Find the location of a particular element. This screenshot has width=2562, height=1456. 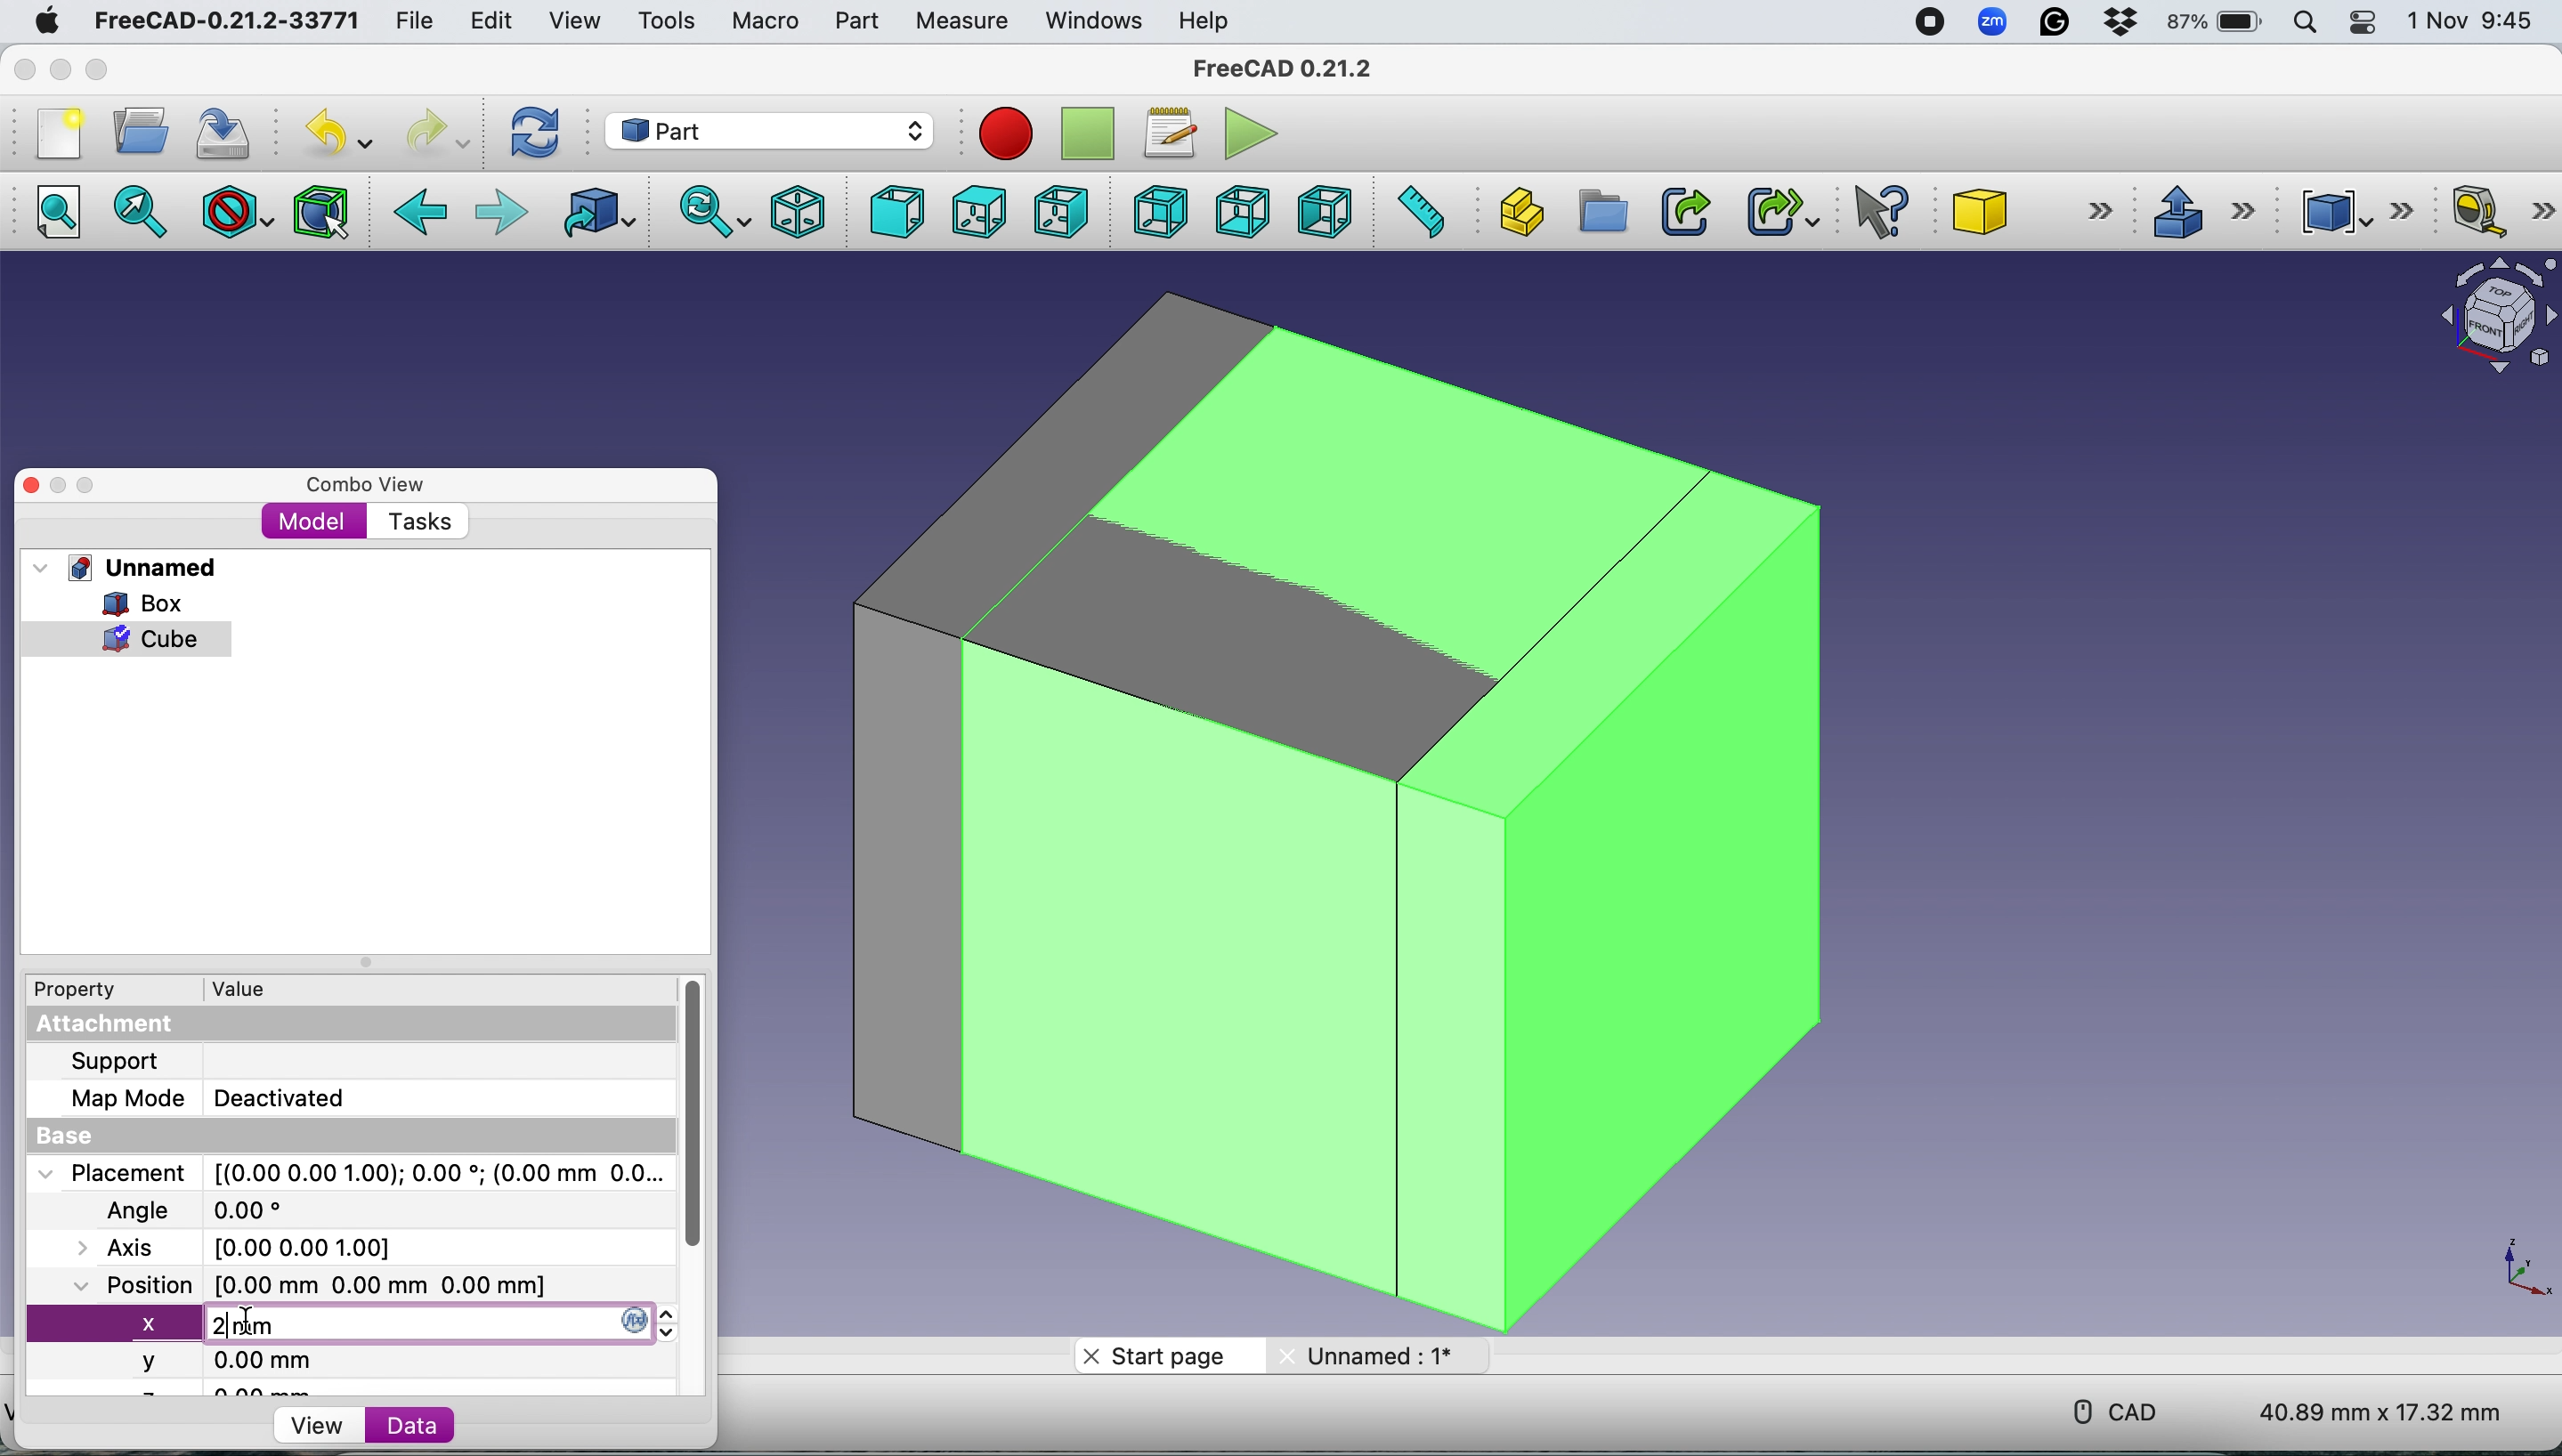

Close is located at coordinates (31, 486).